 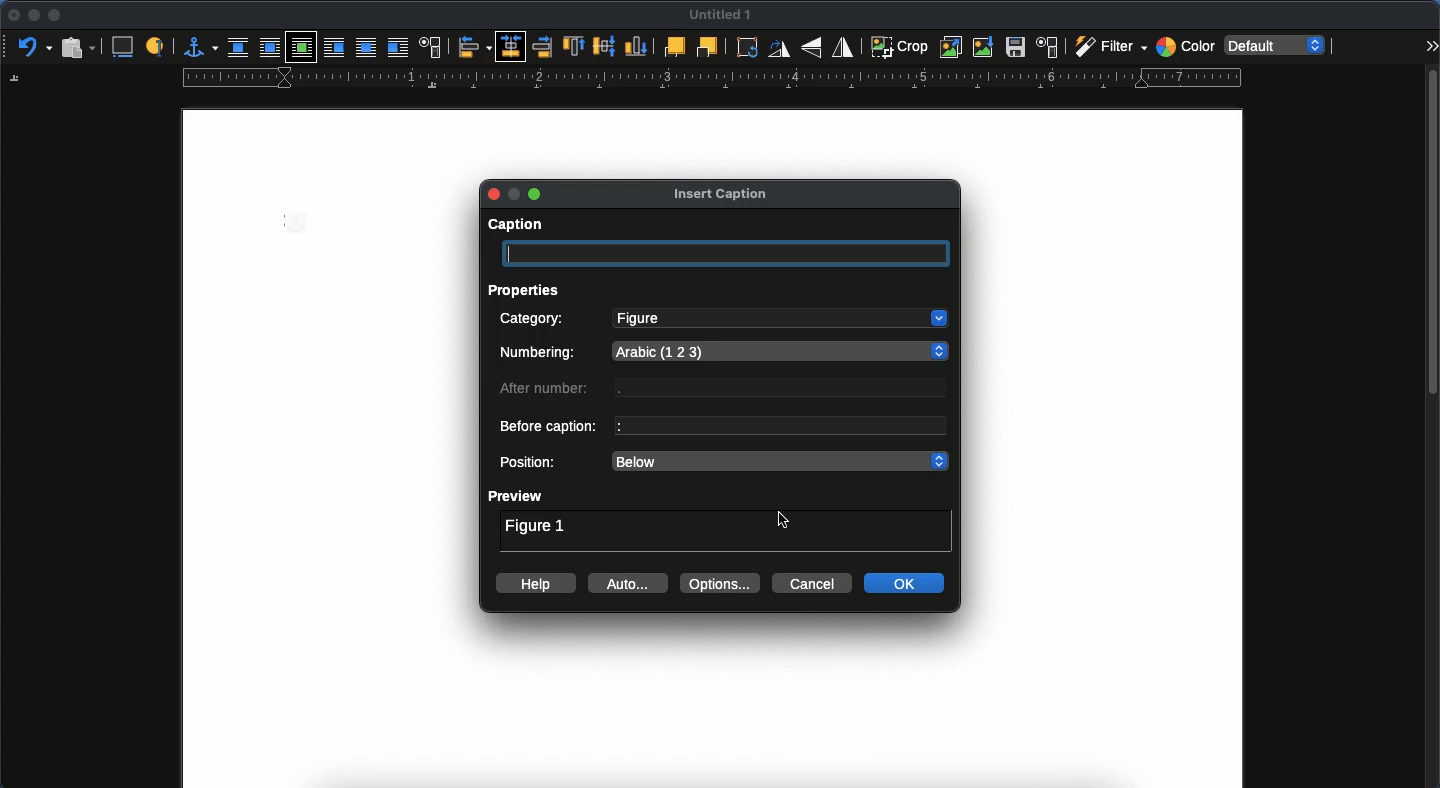 What do you see at coordinates (529, 289) in the screenshot?
I see `properties` at bounding box center [529, 289].